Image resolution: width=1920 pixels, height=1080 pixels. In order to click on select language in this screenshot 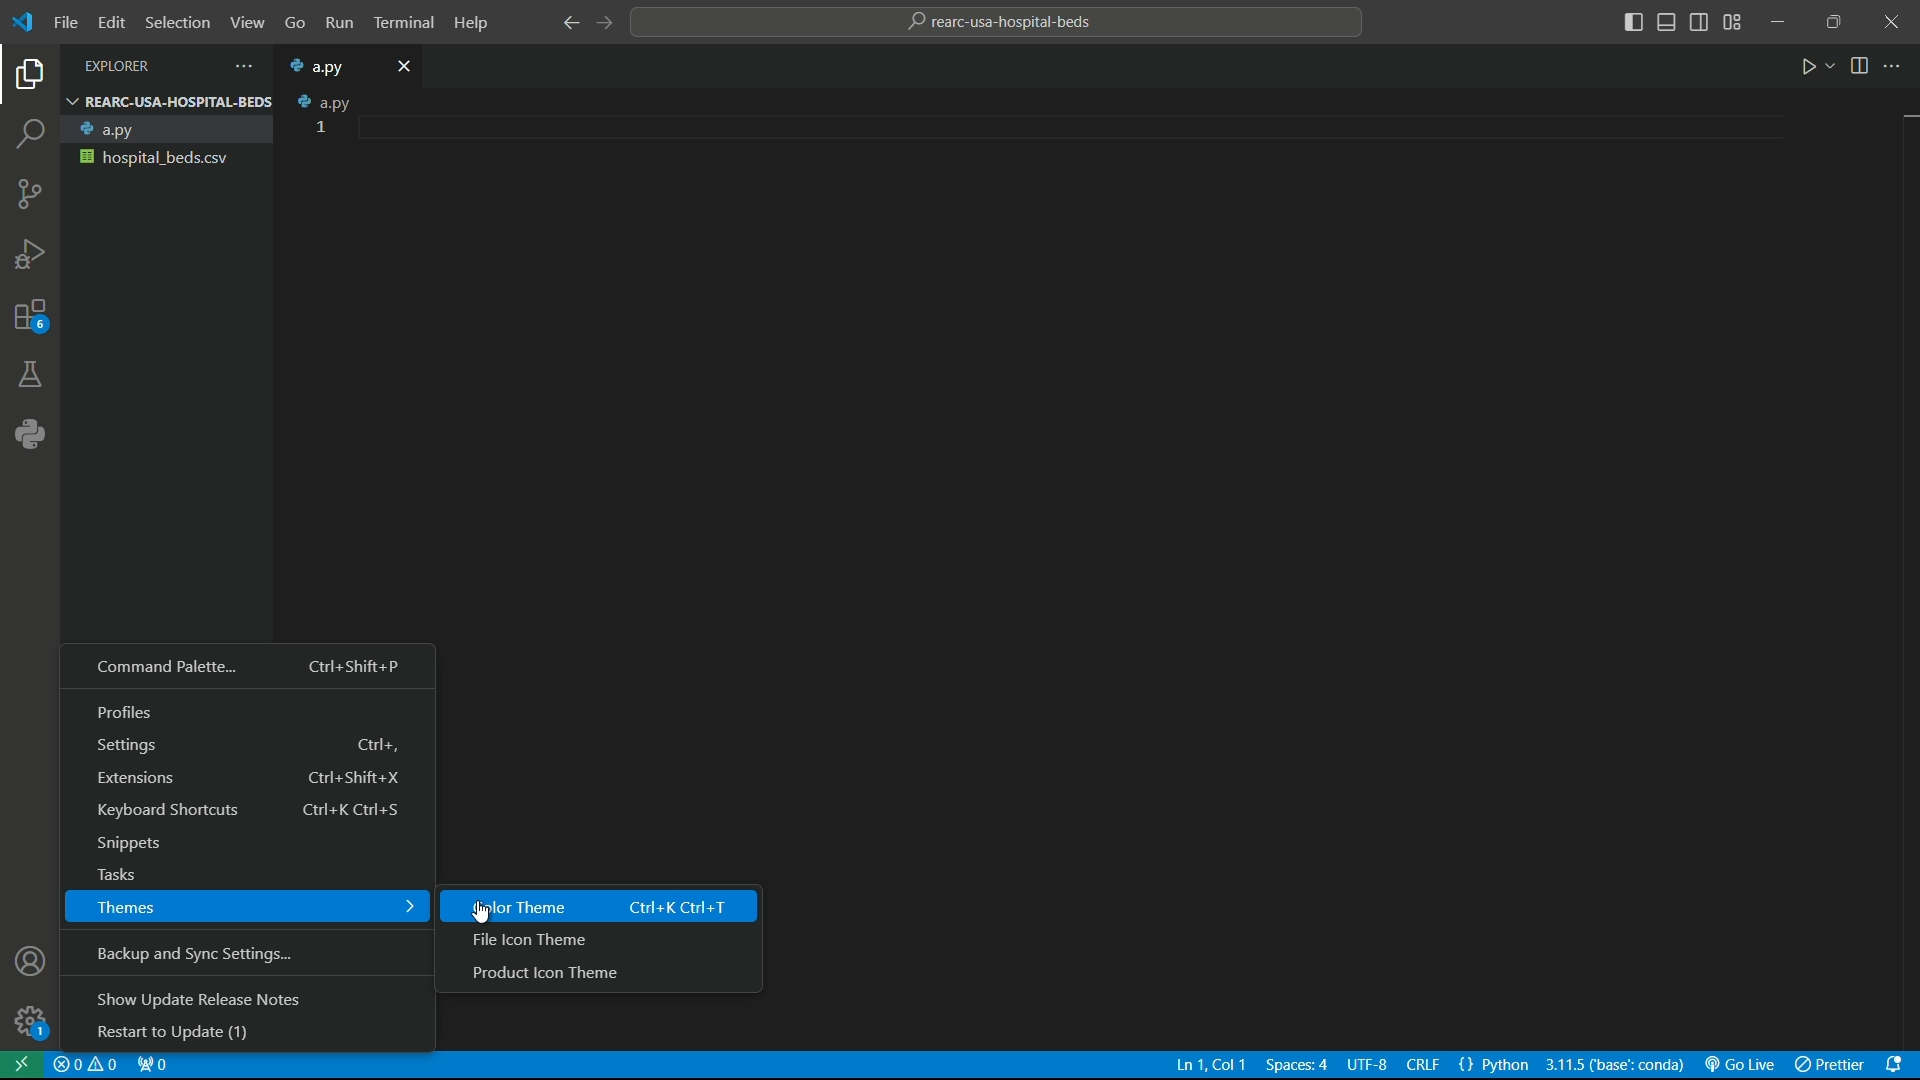, I will do `click(1495, 1065)`.